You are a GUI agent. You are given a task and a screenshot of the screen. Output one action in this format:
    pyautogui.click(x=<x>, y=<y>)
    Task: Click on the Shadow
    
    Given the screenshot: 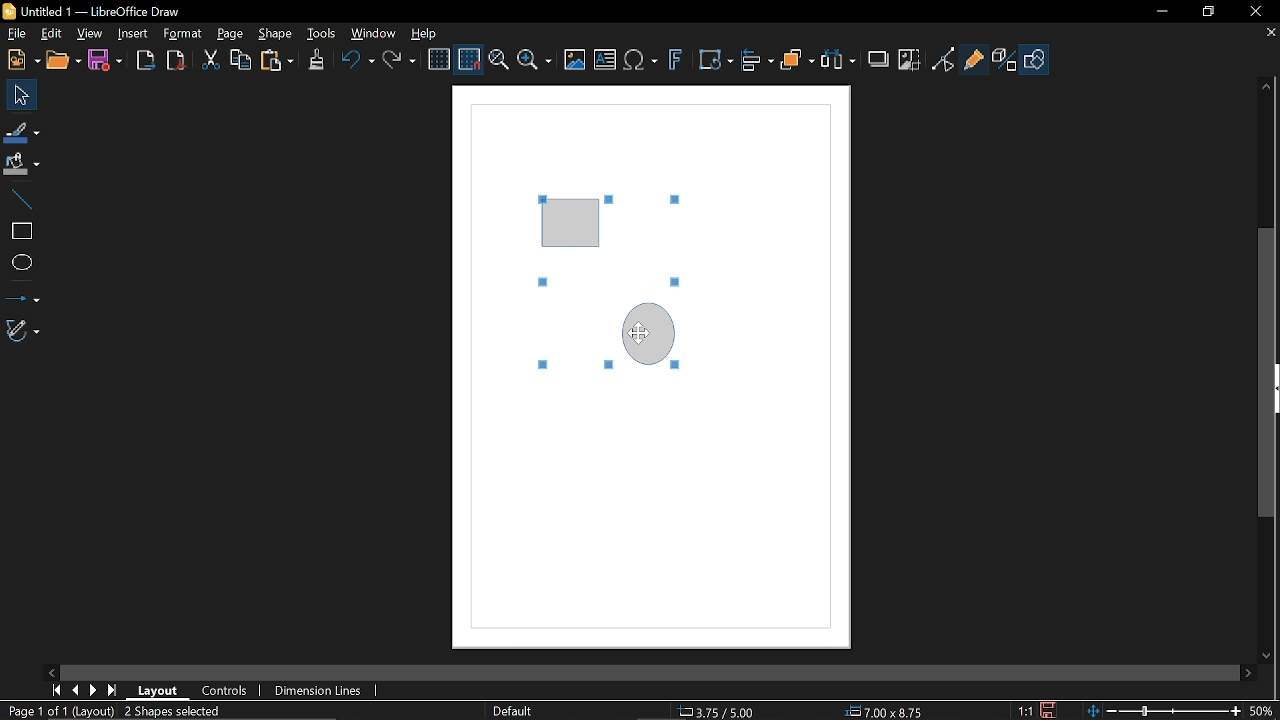 What is the action you would take?
    pyautogui.click(x=878, y=59)
    